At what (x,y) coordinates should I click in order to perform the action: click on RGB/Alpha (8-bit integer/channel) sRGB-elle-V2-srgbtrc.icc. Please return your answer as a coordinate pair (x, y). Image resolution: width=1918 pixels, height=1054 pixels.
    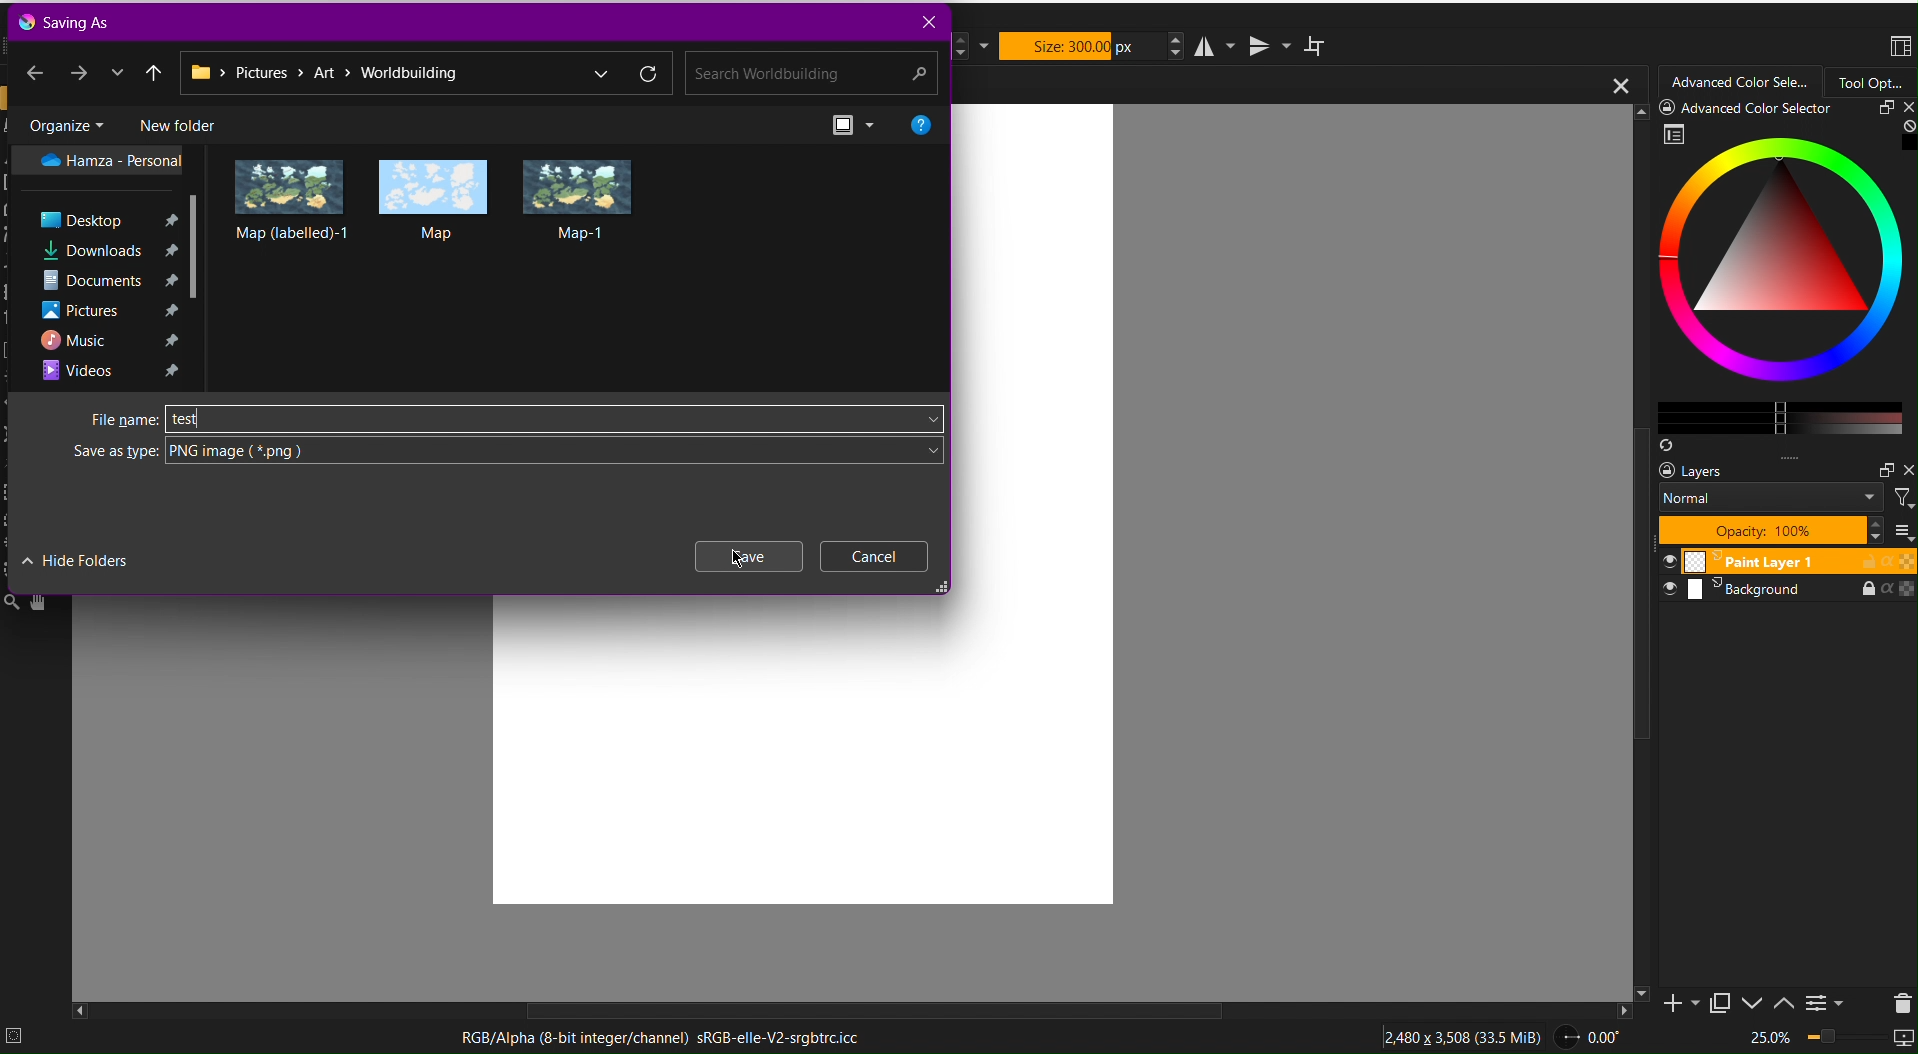
    Looking at the image, I should click on (659, 1039).